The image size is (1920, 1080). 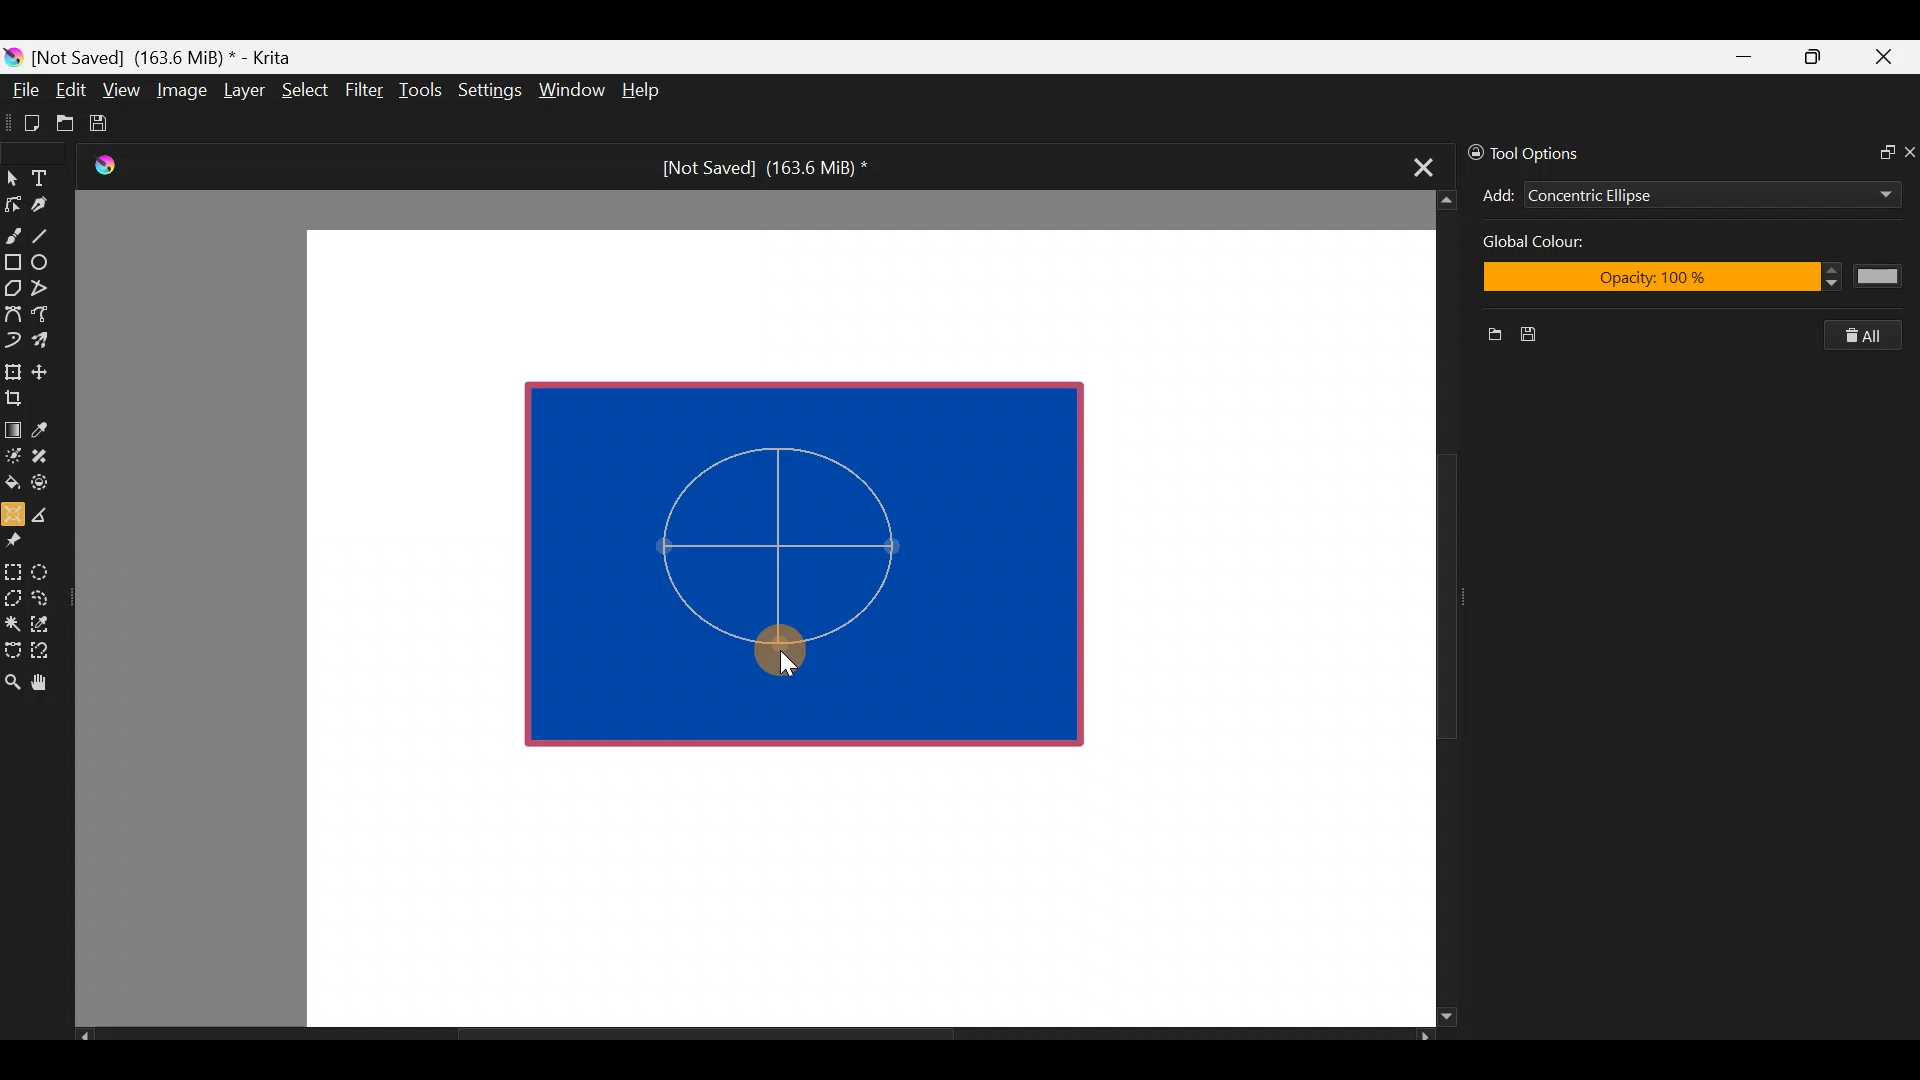 What do you see at coordinates (53, 234) in the screenshot?
I see `Line tool` at bounding box center [53, 234].